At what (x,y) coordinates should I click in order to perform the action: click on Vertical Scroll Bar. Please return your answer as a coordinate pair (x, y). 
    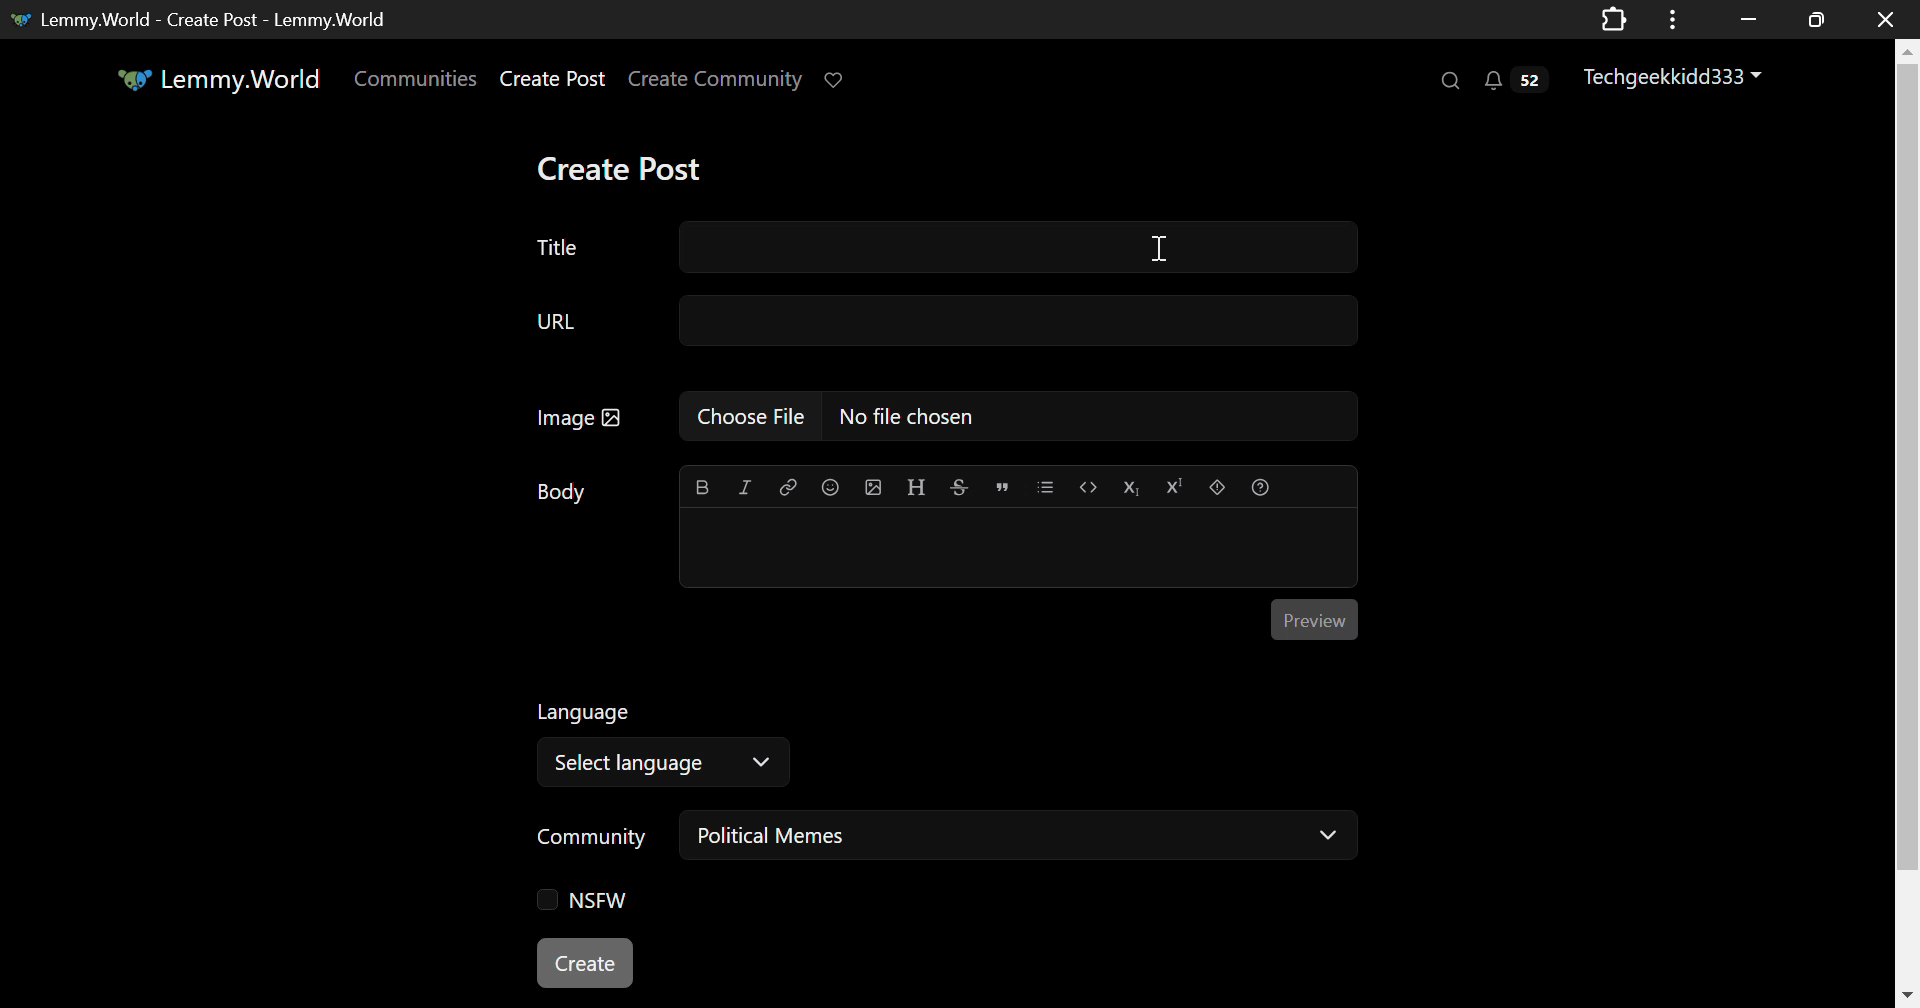
    Looking at the image, I should click on (1906, 527).